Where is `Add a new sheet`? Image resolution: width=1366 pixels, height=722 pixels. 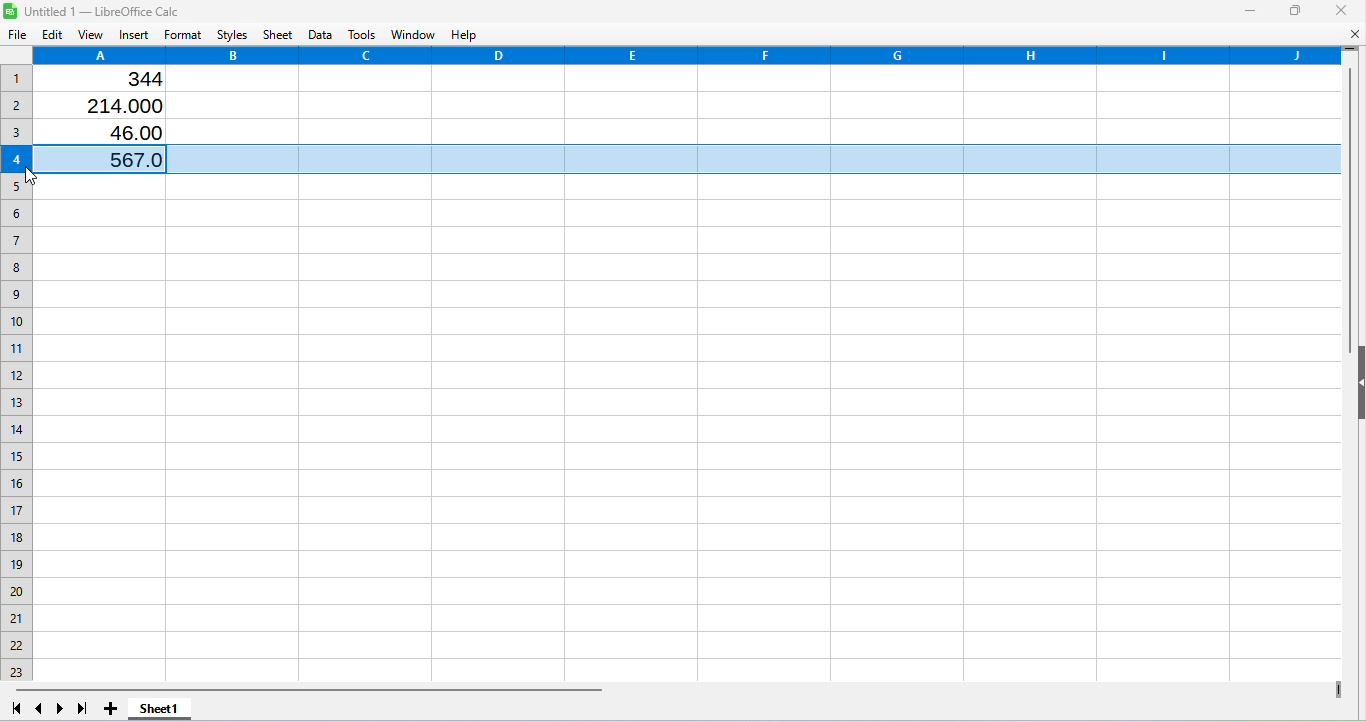
Add a new sheet is located at coordinates (110, 708).